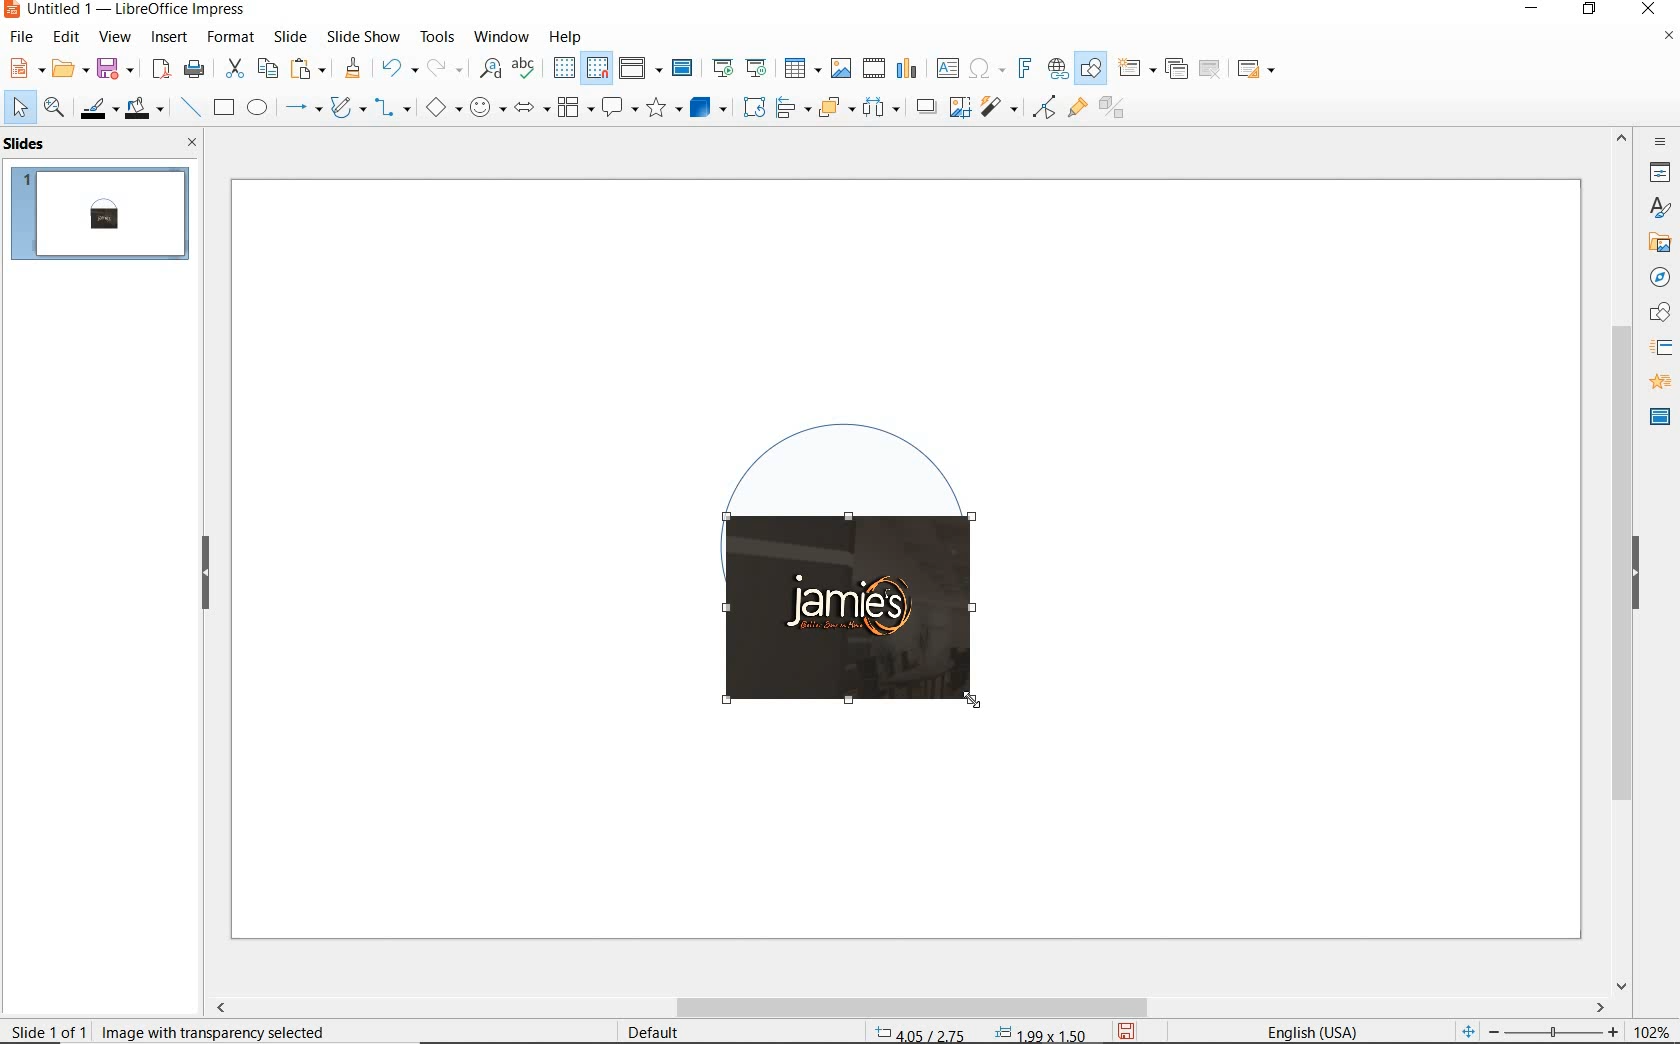 The height and width of the screenshot is (1044, 1680). Describe the element at coordinates (663, 110) in the screenshot. I see `stars and banners` at that location.